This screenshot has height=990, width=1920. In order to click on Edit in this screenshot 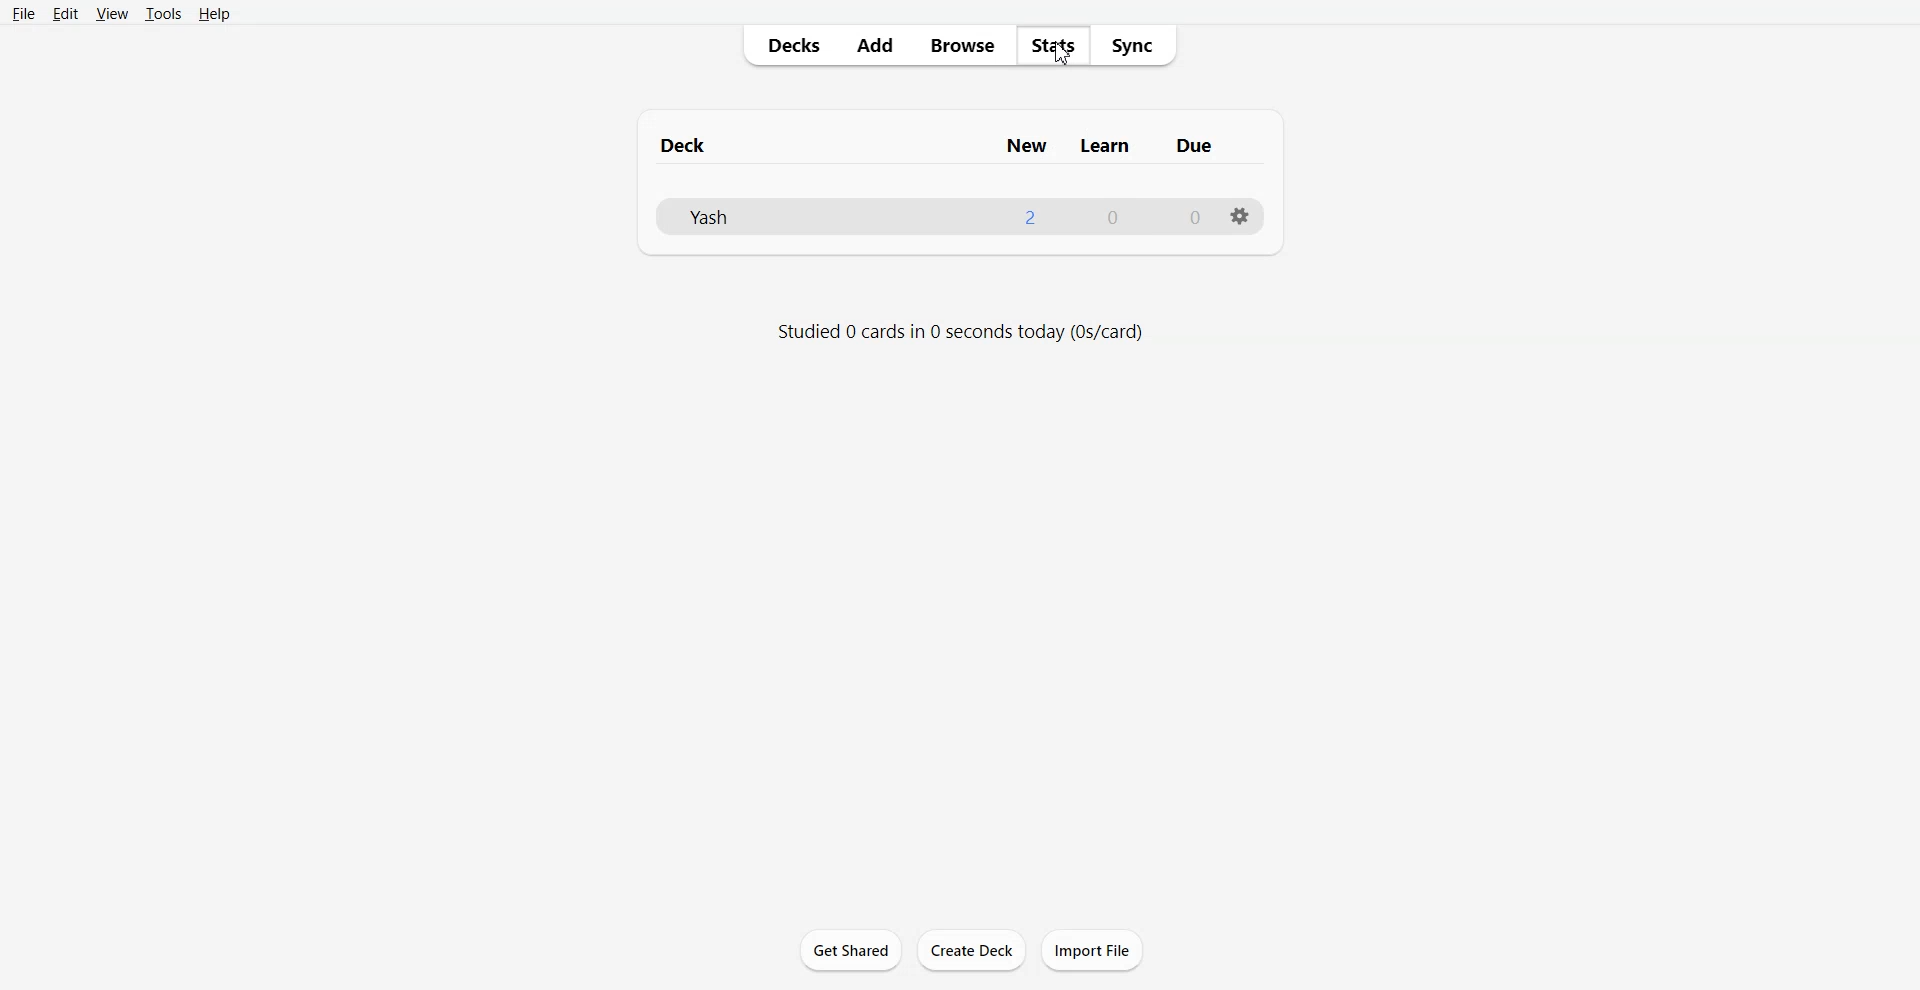, I will do `click(65, 14)`.